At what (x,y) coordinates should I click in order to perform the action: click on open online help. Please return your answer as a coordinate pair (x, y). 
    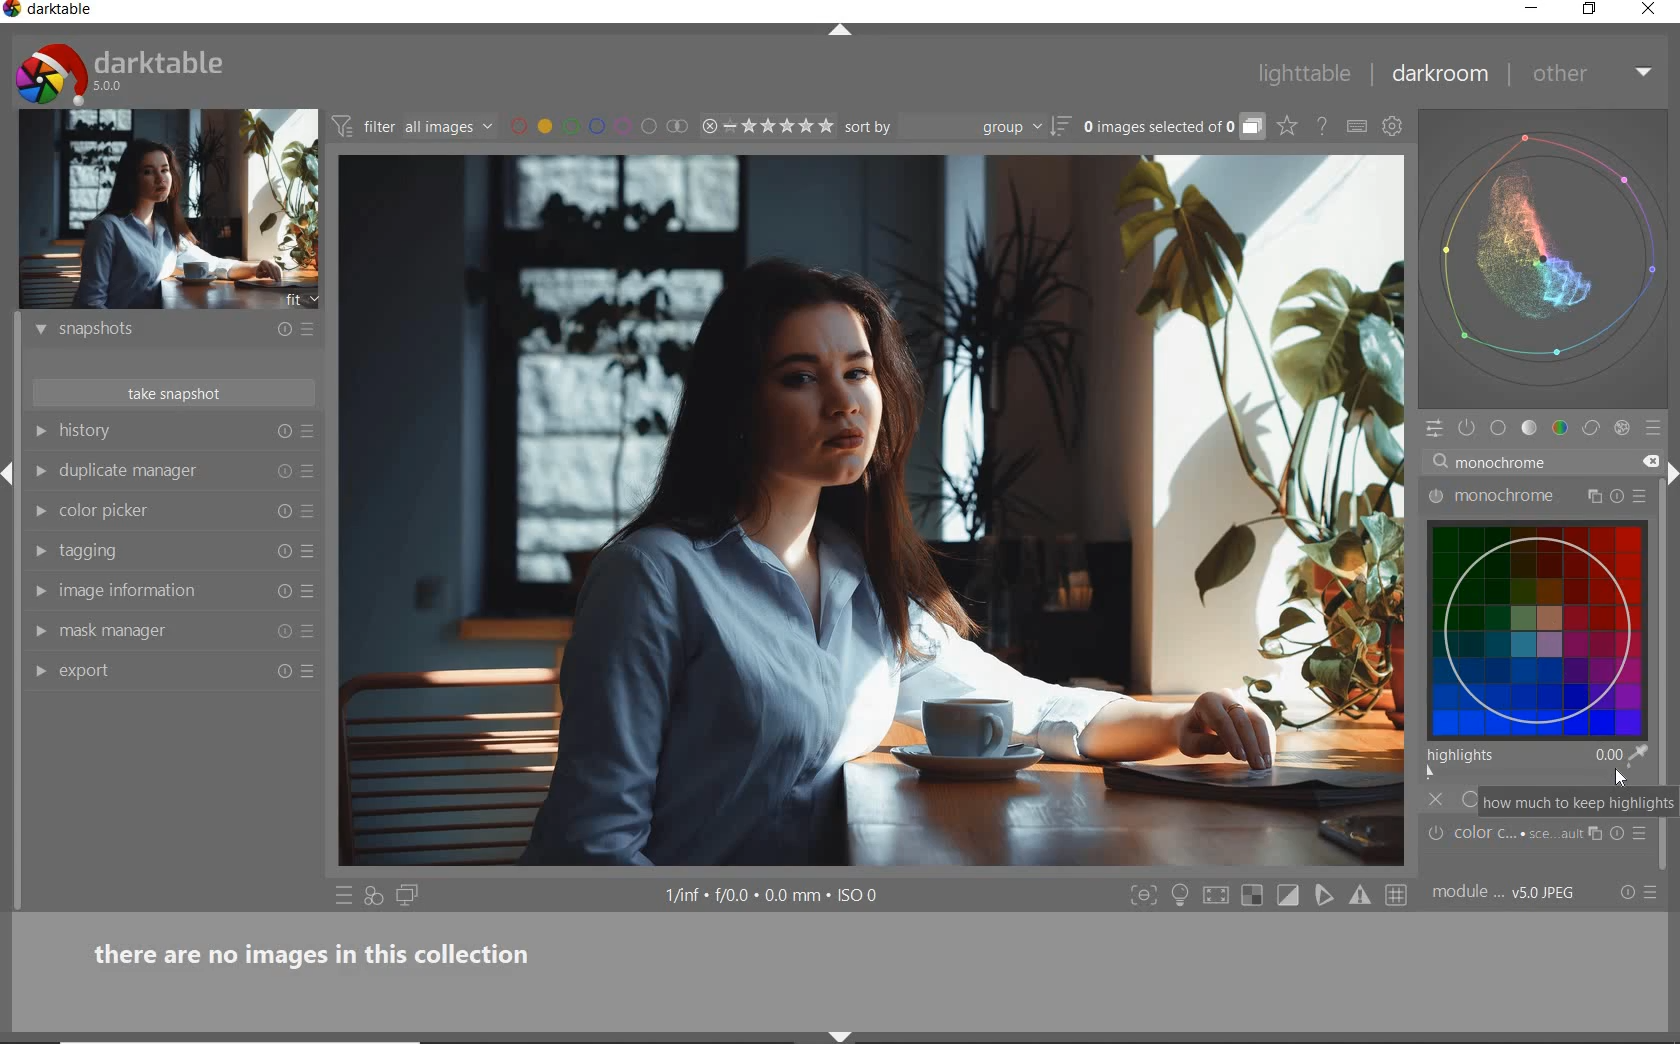
    Looking at the image, I should click on (1322, 125).